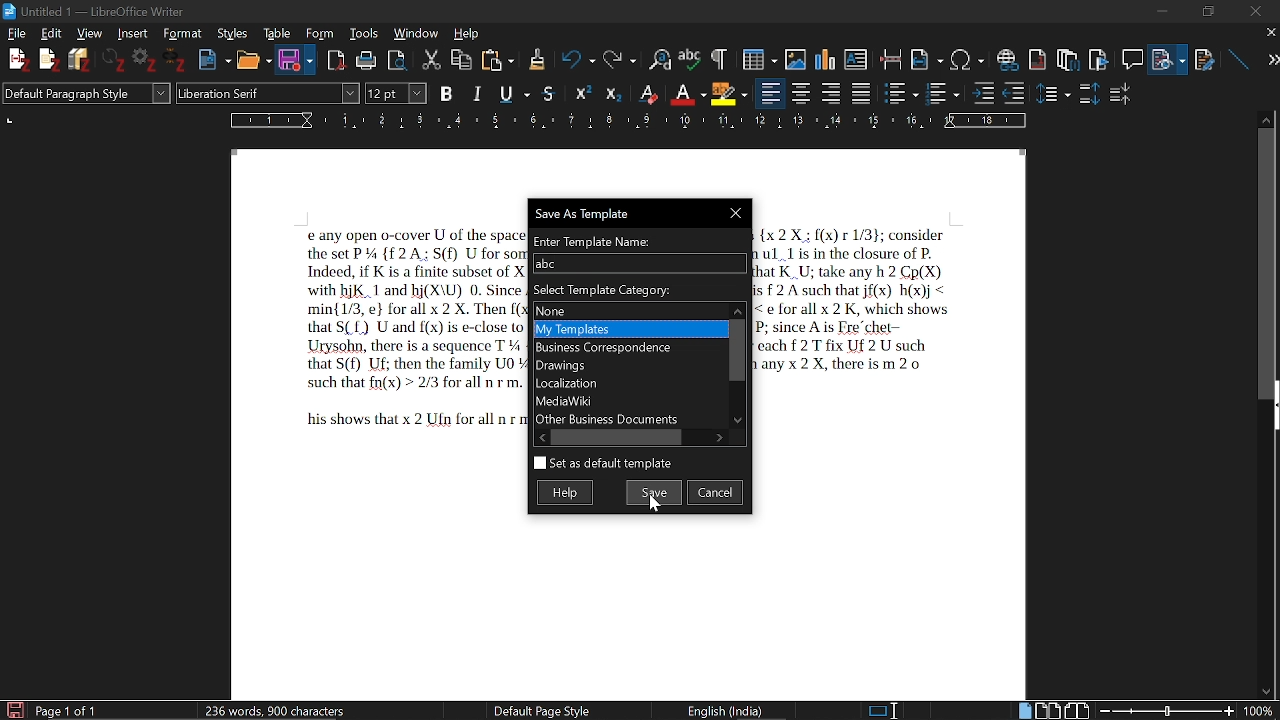  I want to click on Settings, so click(147, 62).